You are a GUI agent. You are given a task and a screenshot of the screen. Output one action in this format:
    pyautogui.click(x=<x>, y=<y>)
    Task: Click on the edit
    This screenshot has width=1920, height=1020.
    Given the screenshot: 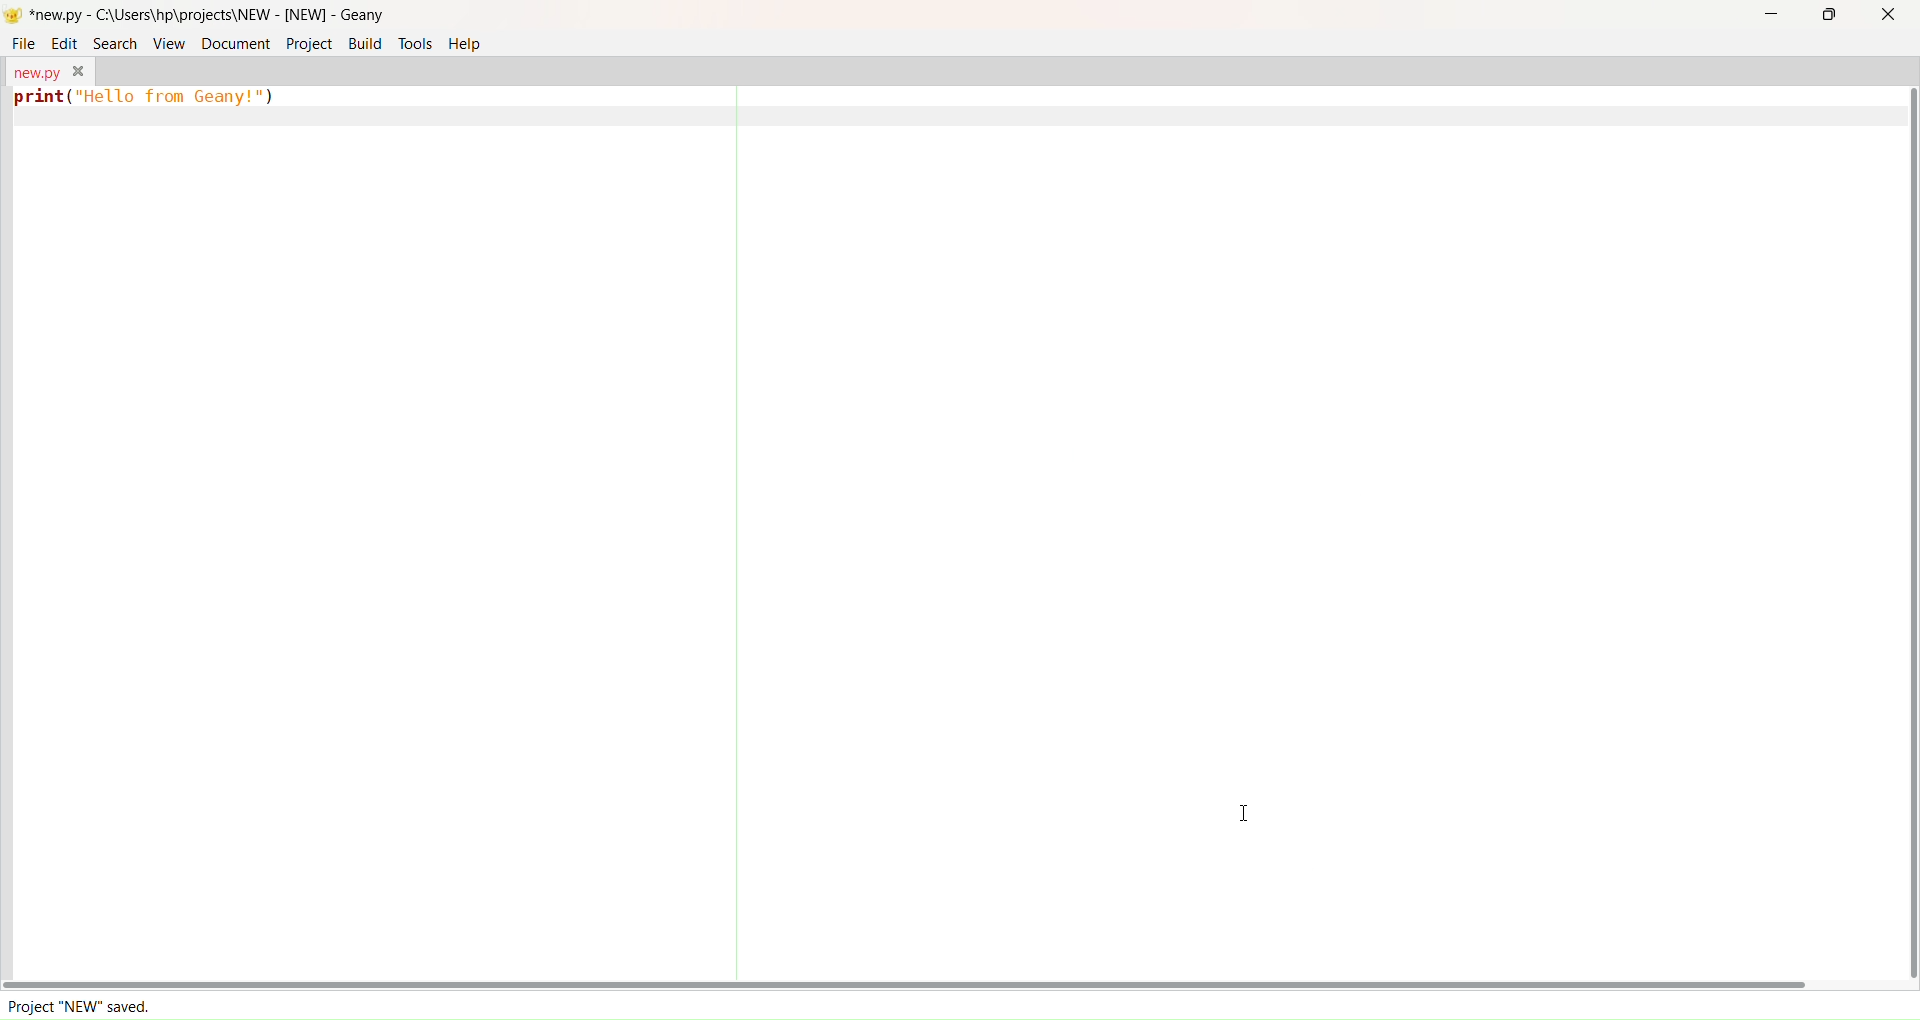 What is the action you would take?
    pyautogui.click(x=65, y=42)
    